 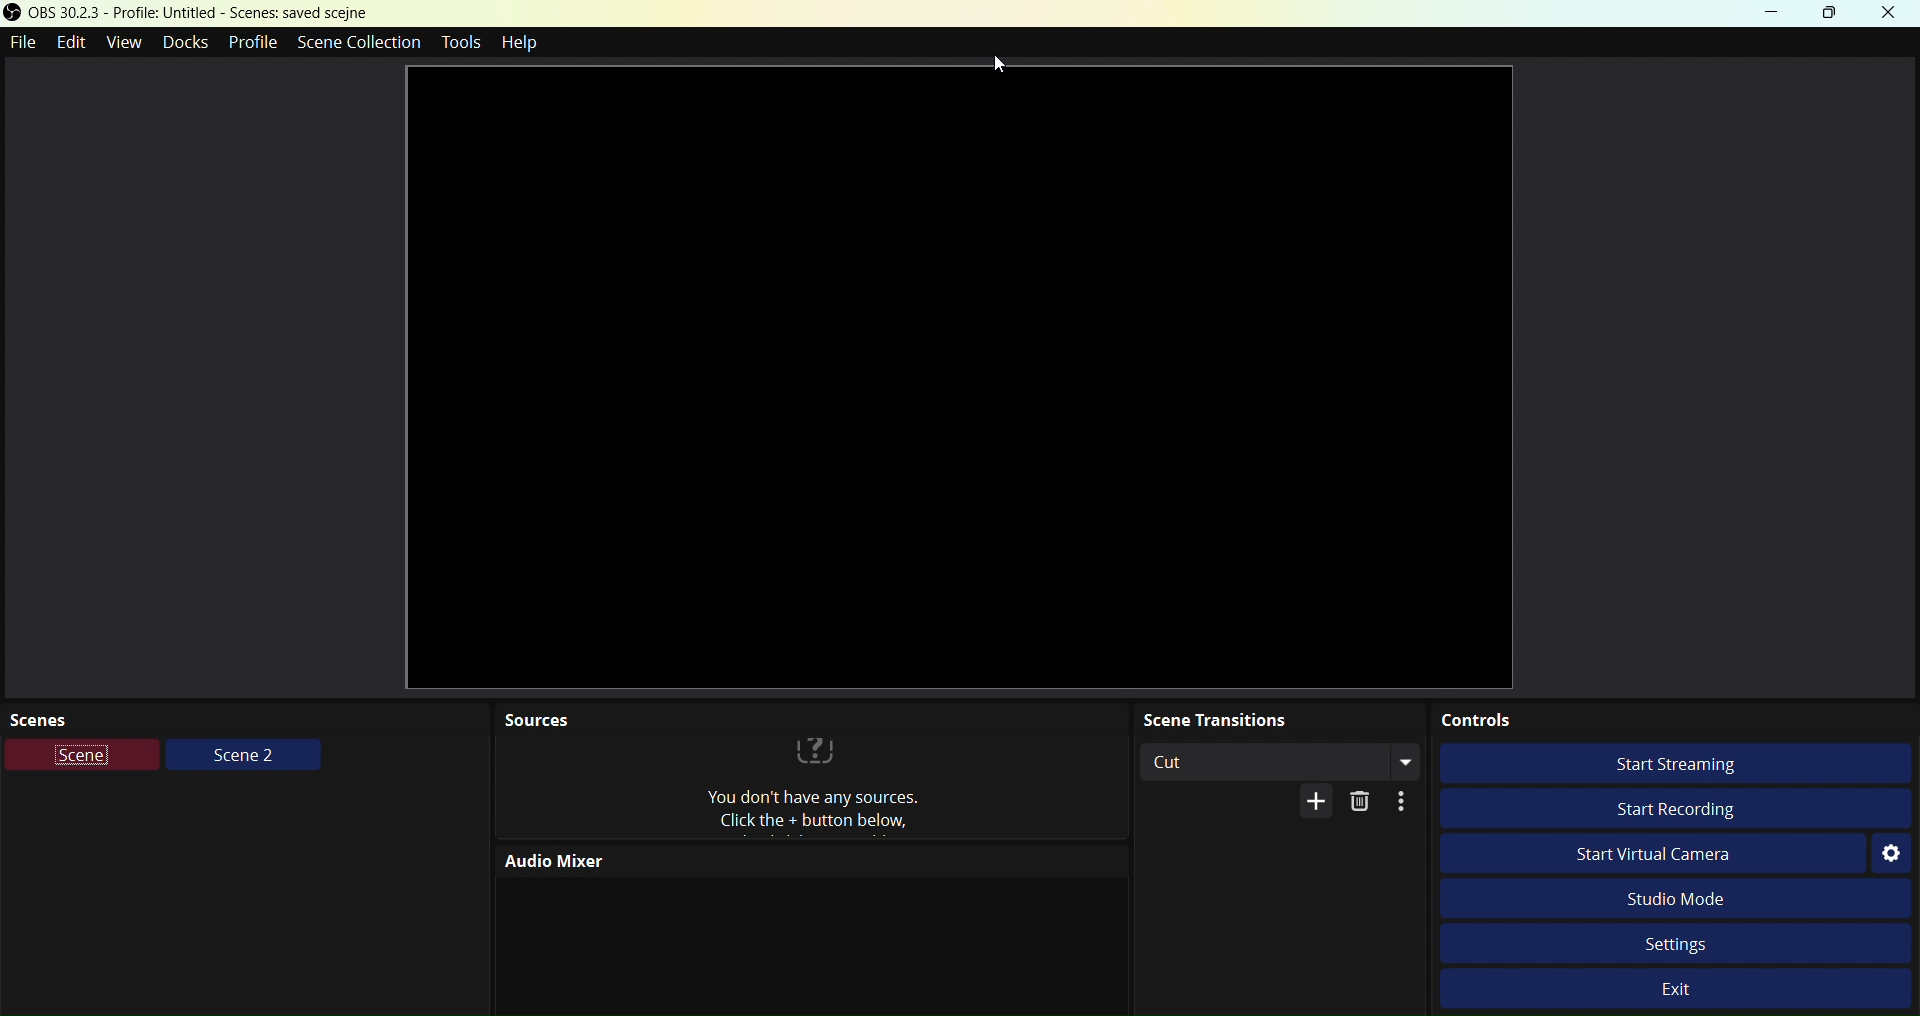 What do you see at coordinates (22, 44) in the screenshot?
I see `File` at bounding box center [22, 44].